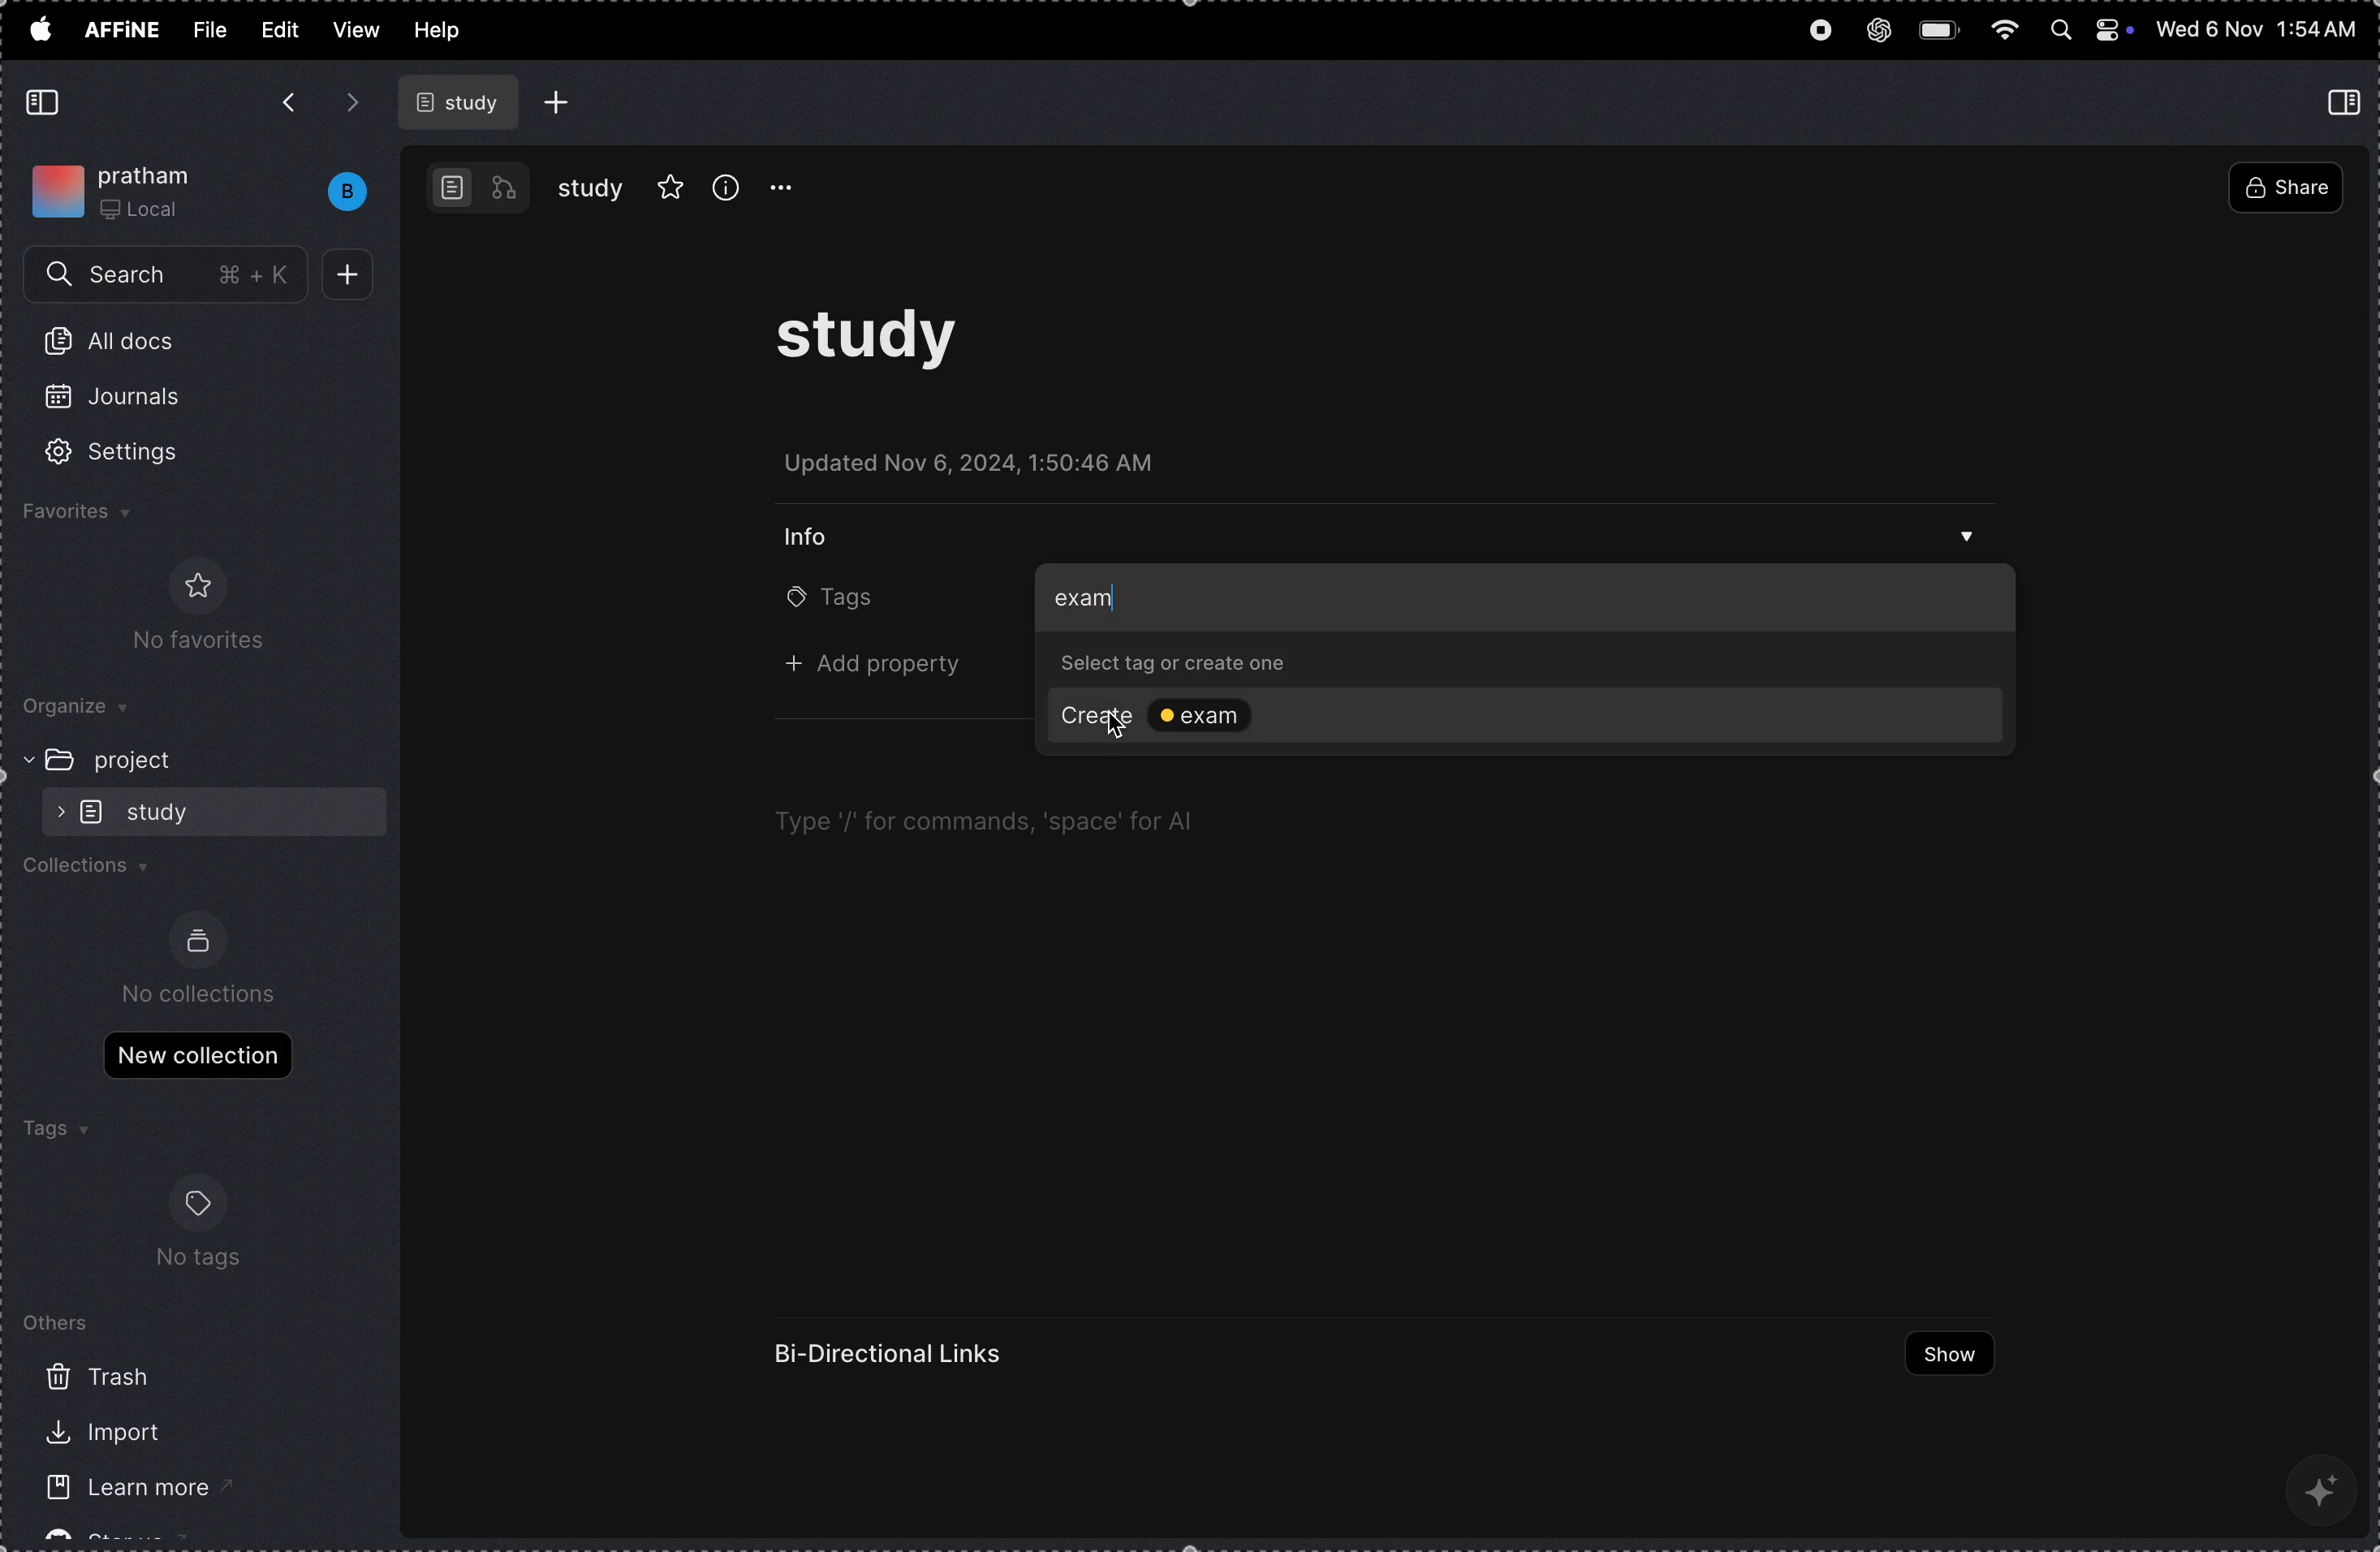 This screenshot has height=1552, width=2380. I want to click on affine, so click(124, 32).